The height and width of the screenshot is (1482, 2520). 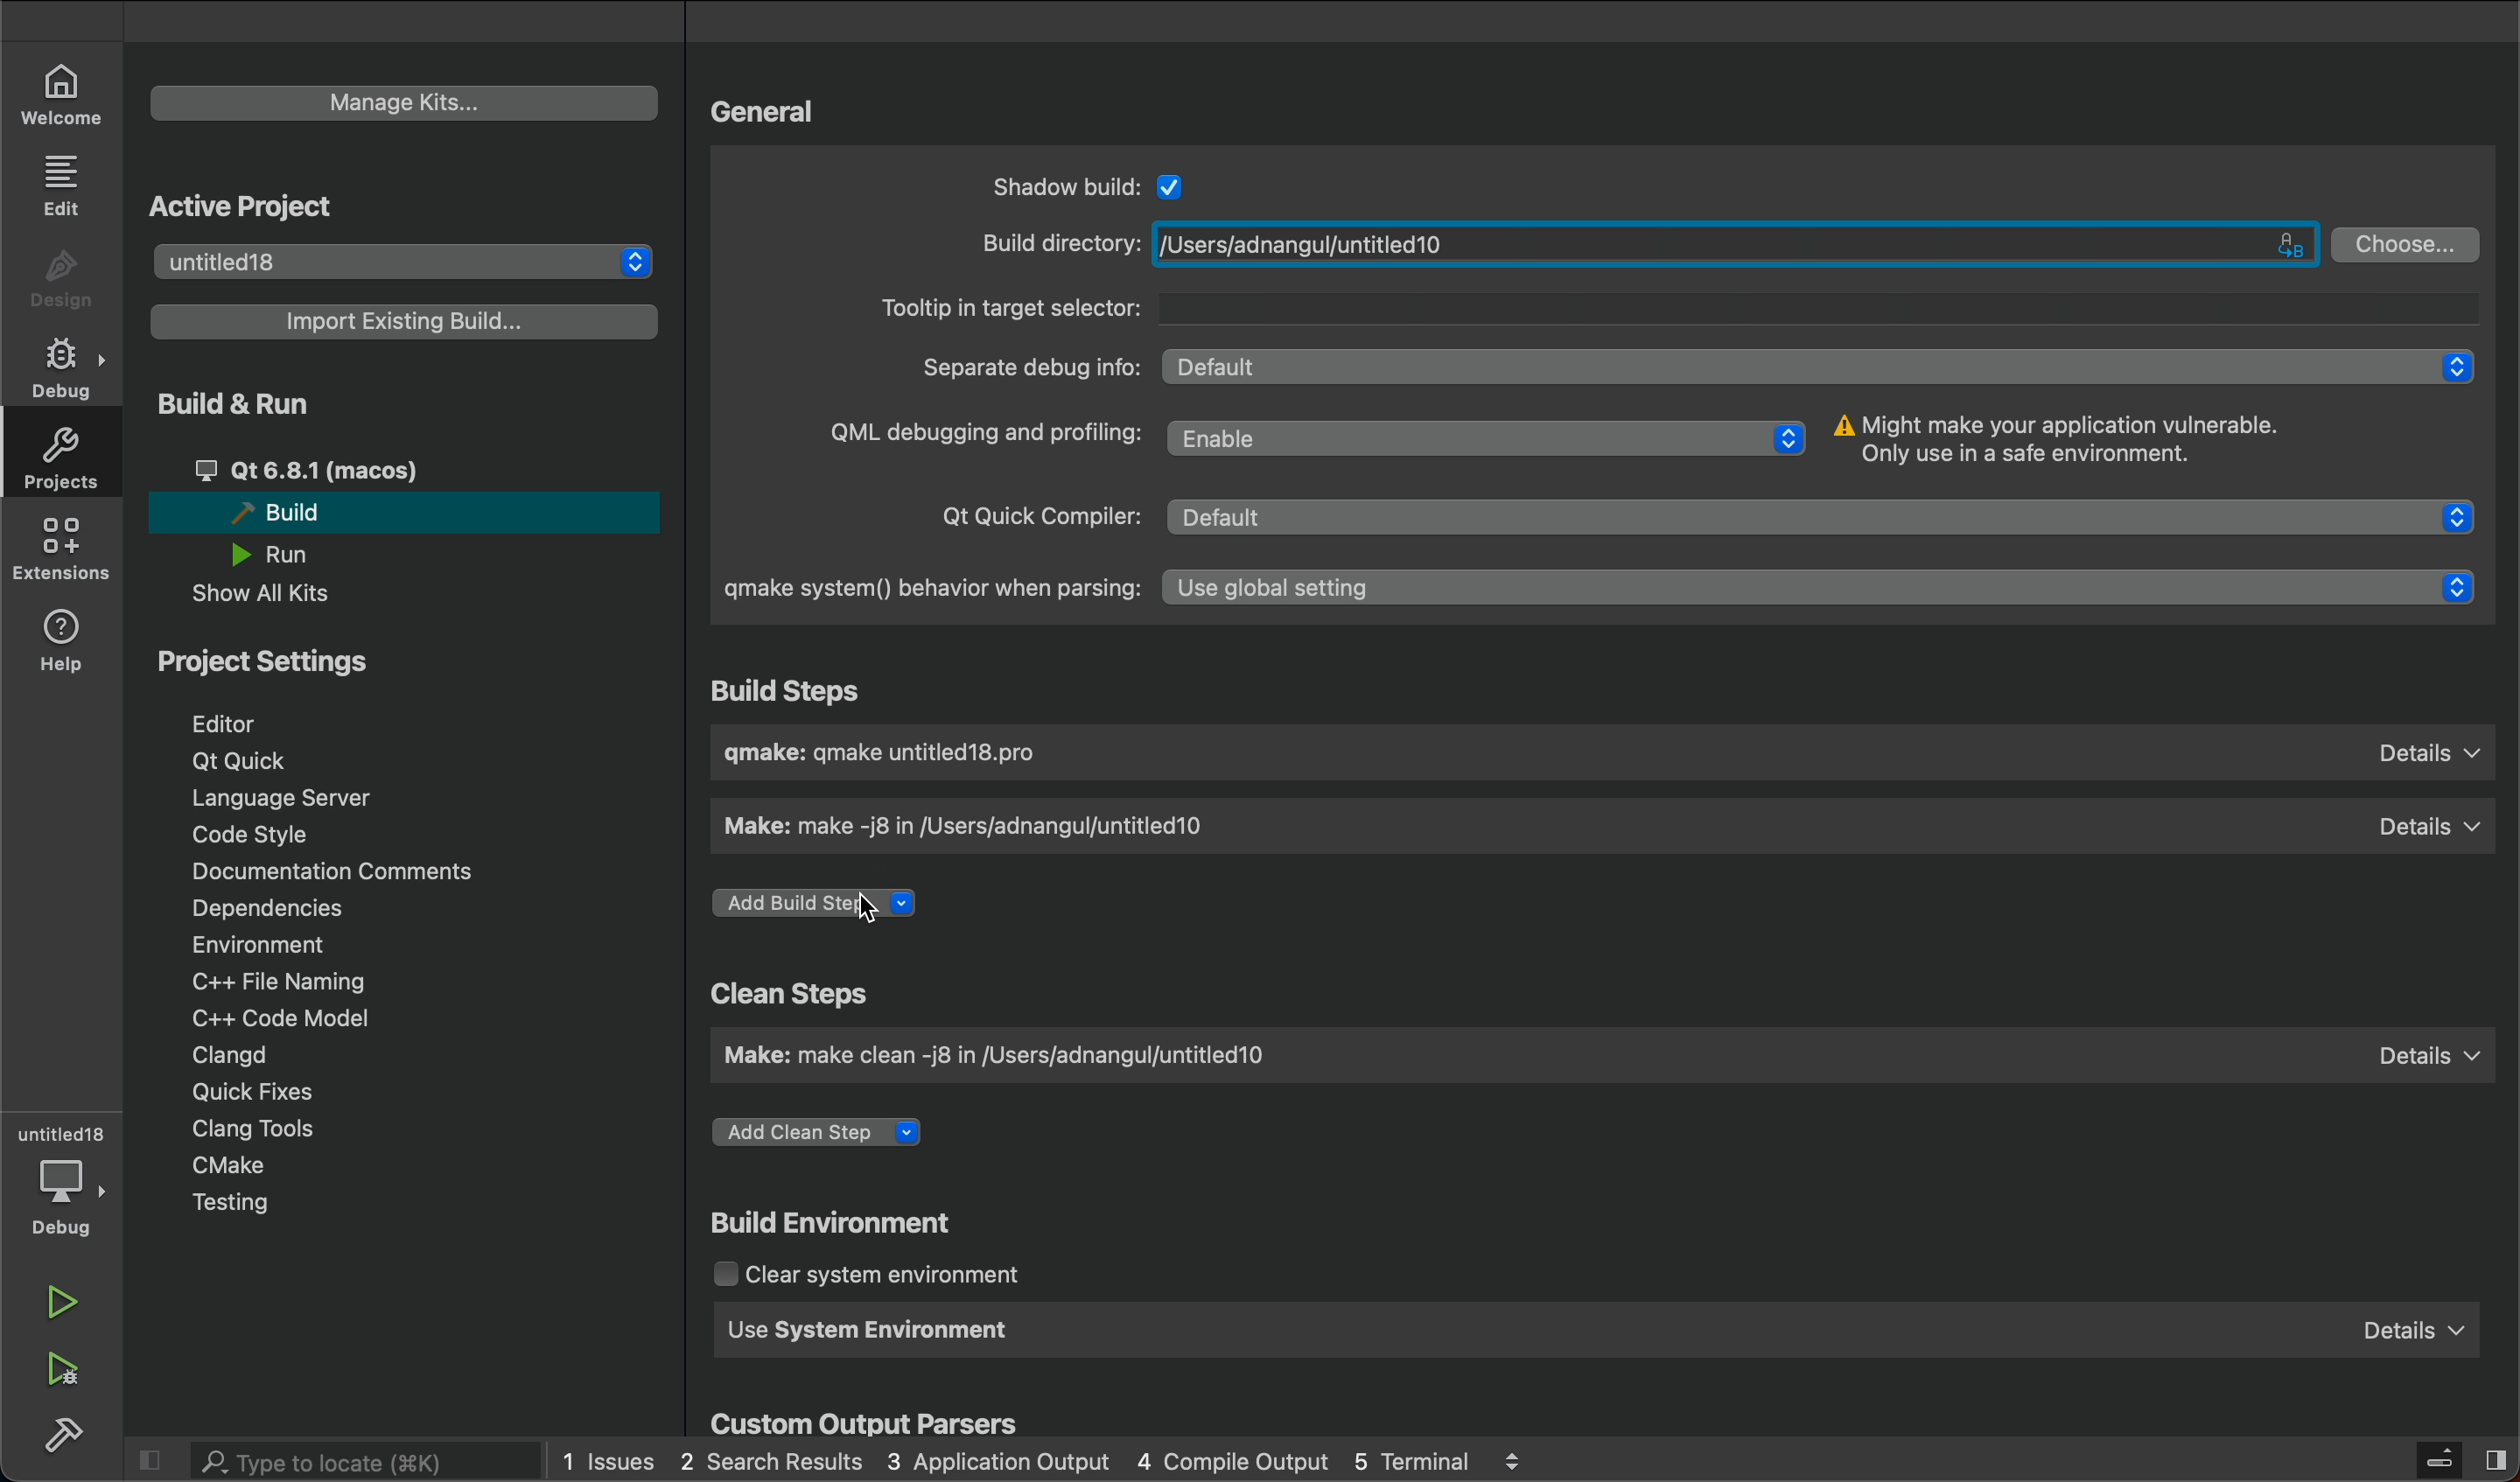 I want to click on logs, so click(x=1515, y=1458).